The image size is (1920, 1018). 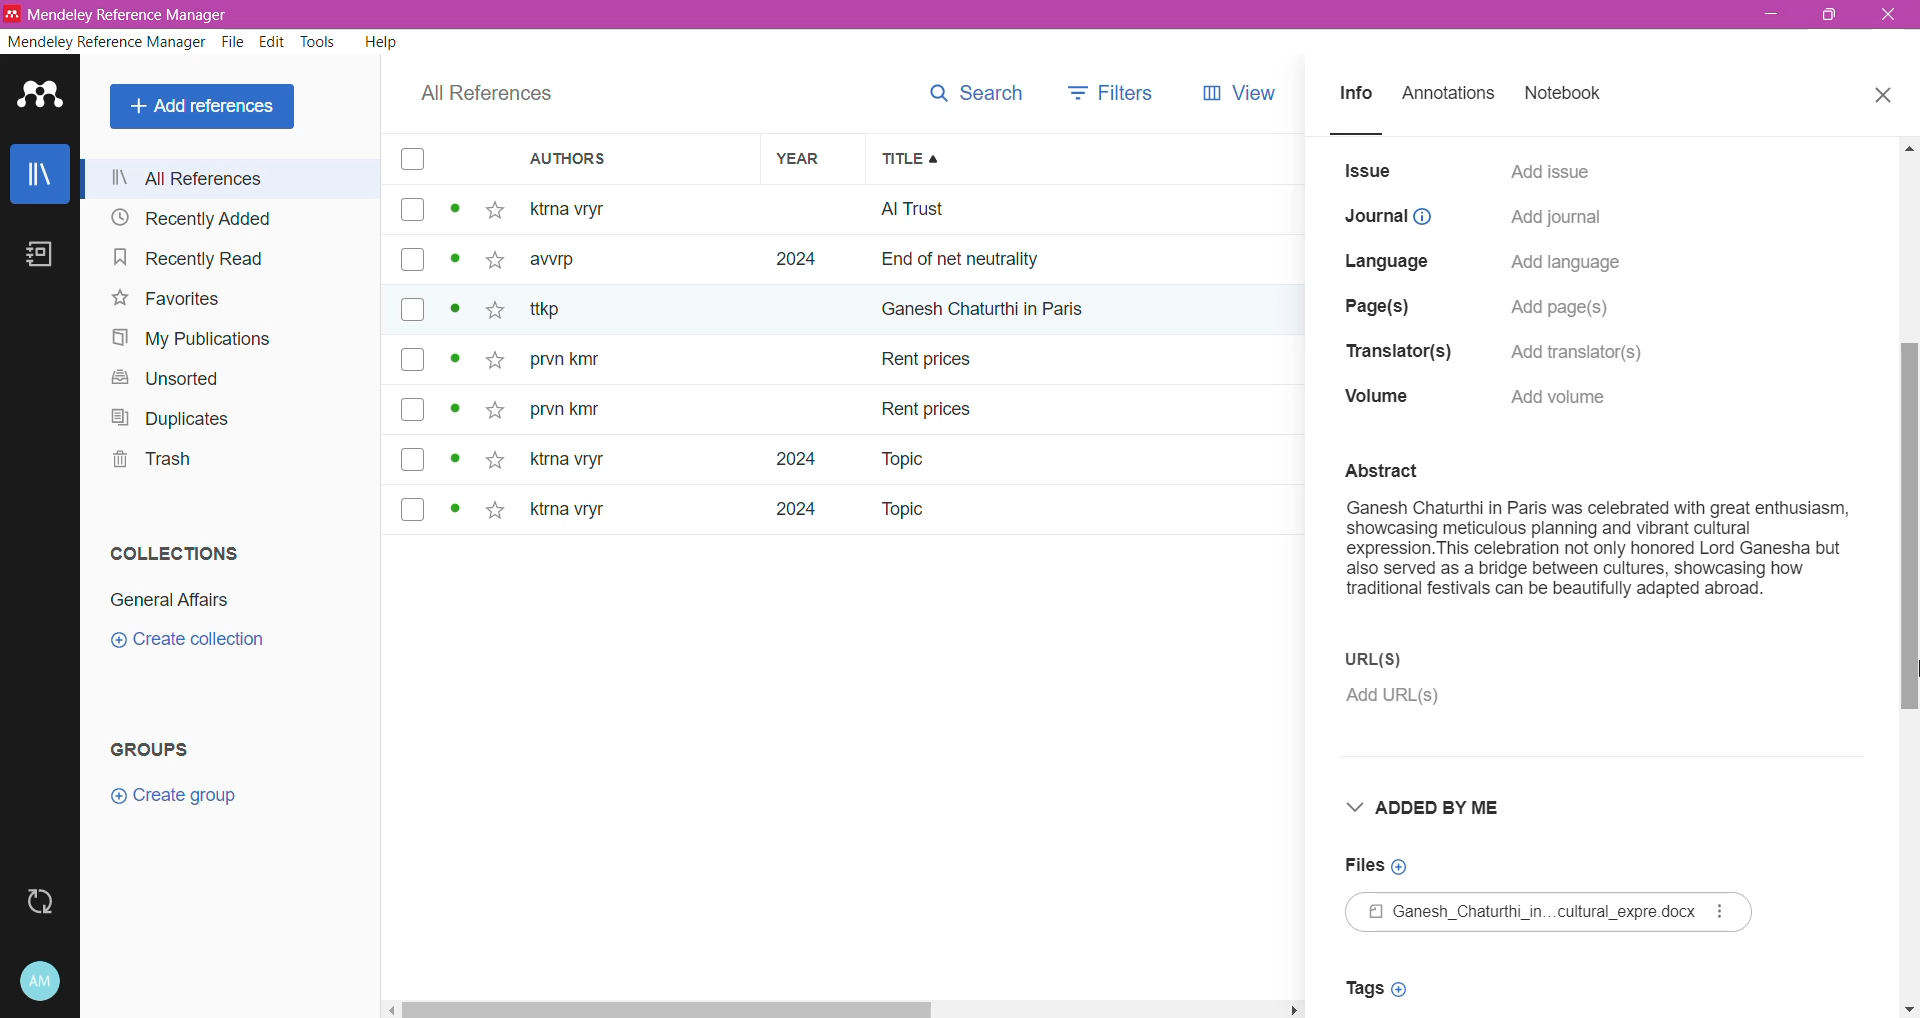 I want to click on Duplicates, so click(x=171, y=418).